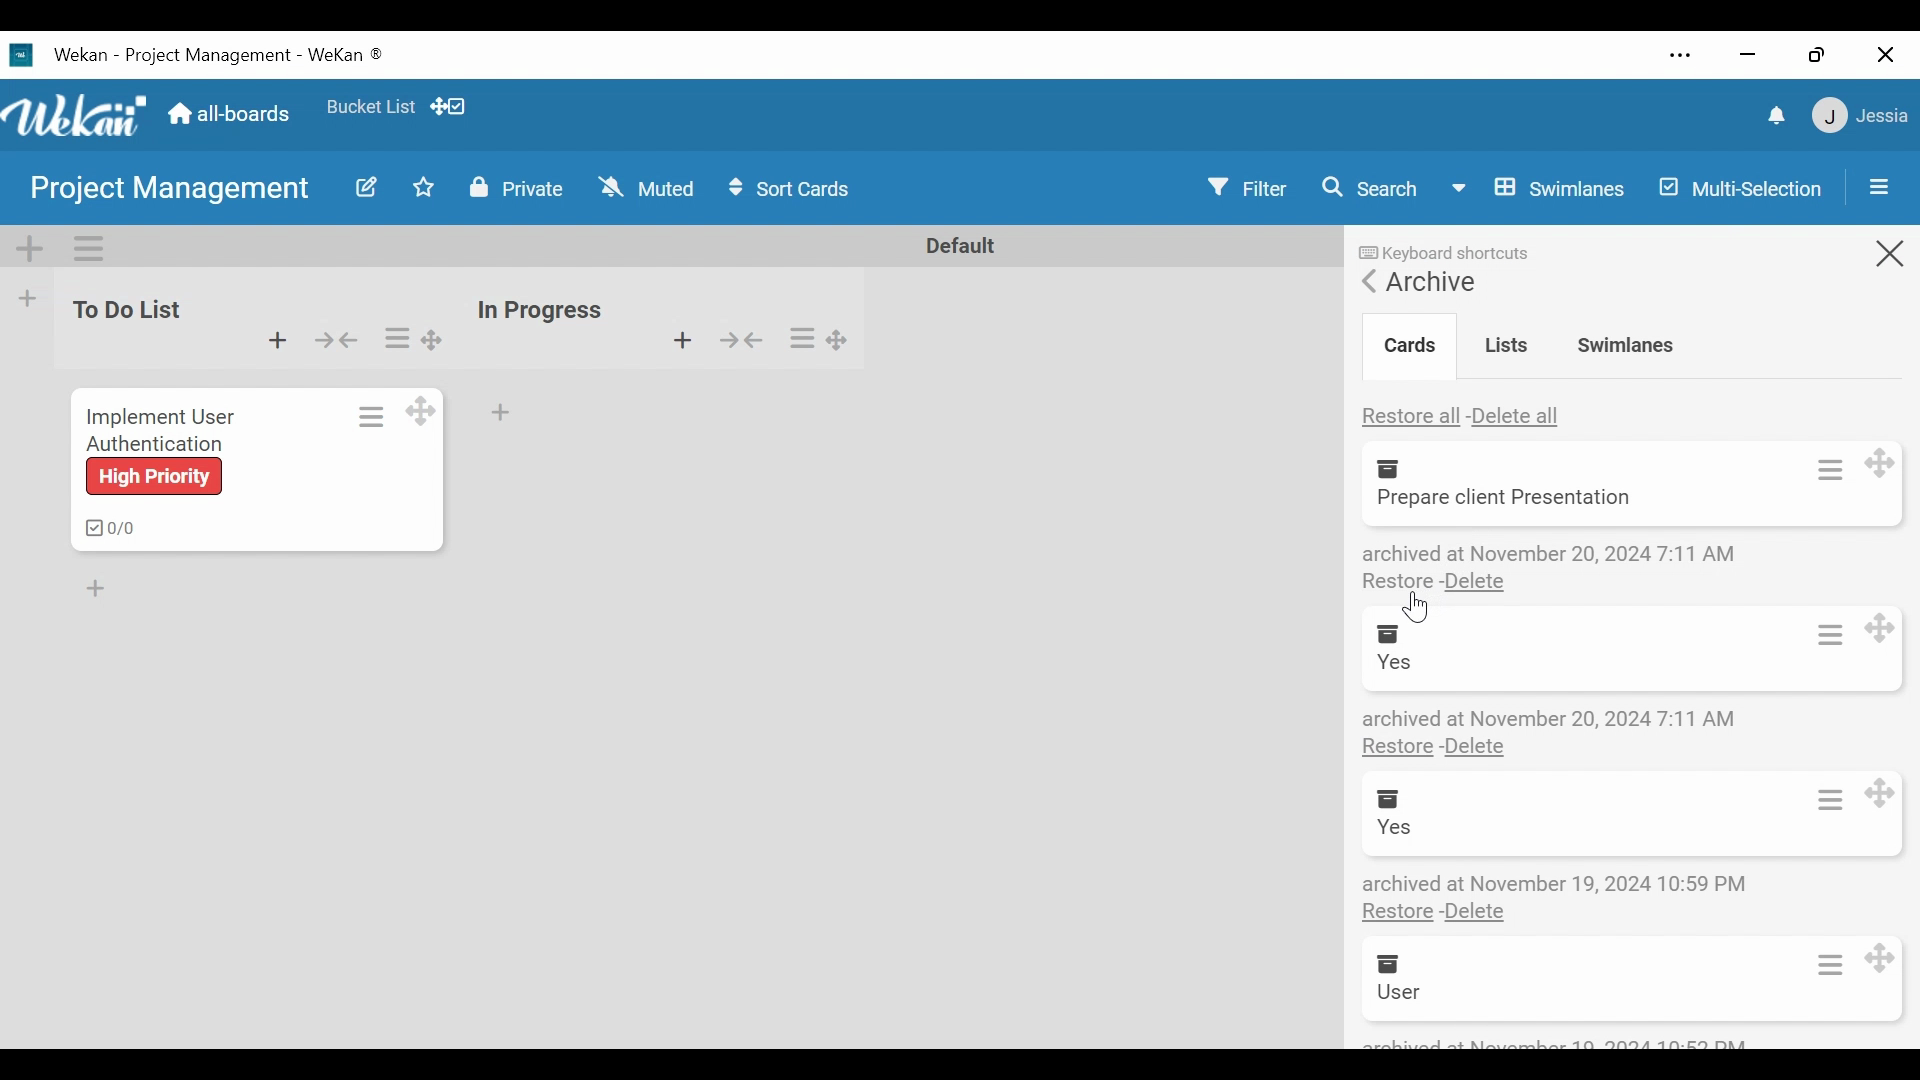 This screenshot has width=1920, height=1080. What do you see at coordinates (1473, 912) in the screenshot?
I see `Delete` at bounding box center [1473, 912].